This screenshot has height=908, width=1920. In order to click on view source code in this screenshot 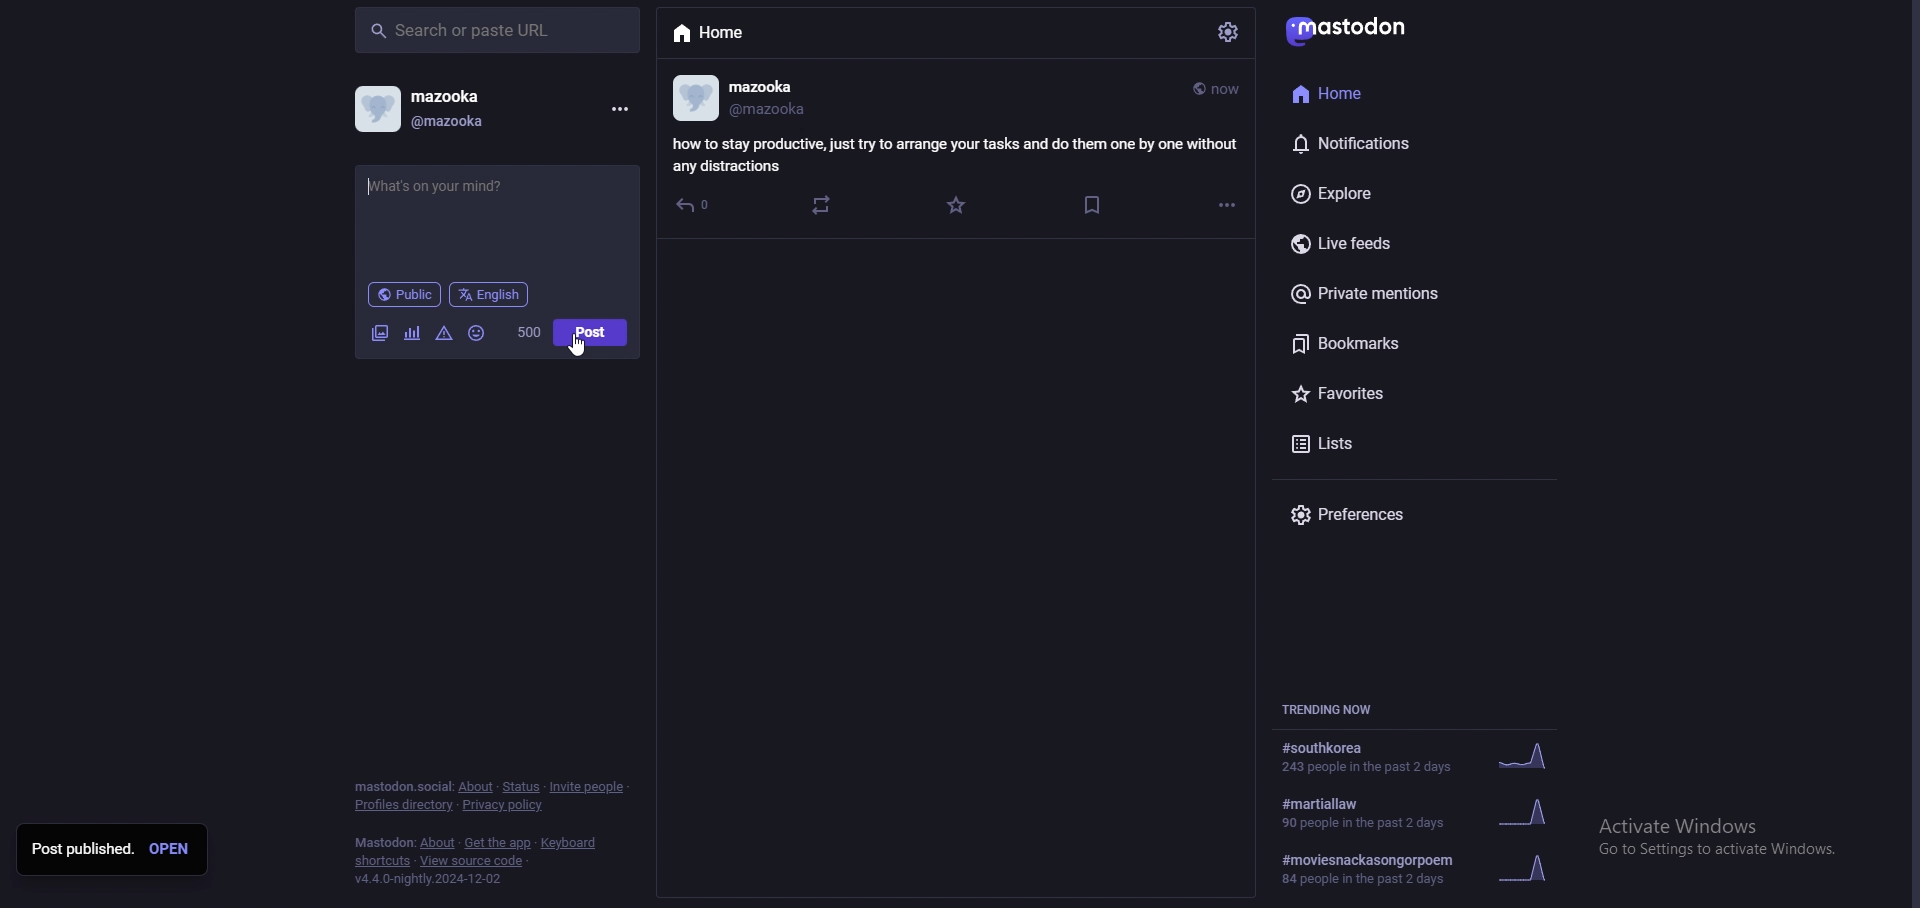, I will do `click(474, 862)`.